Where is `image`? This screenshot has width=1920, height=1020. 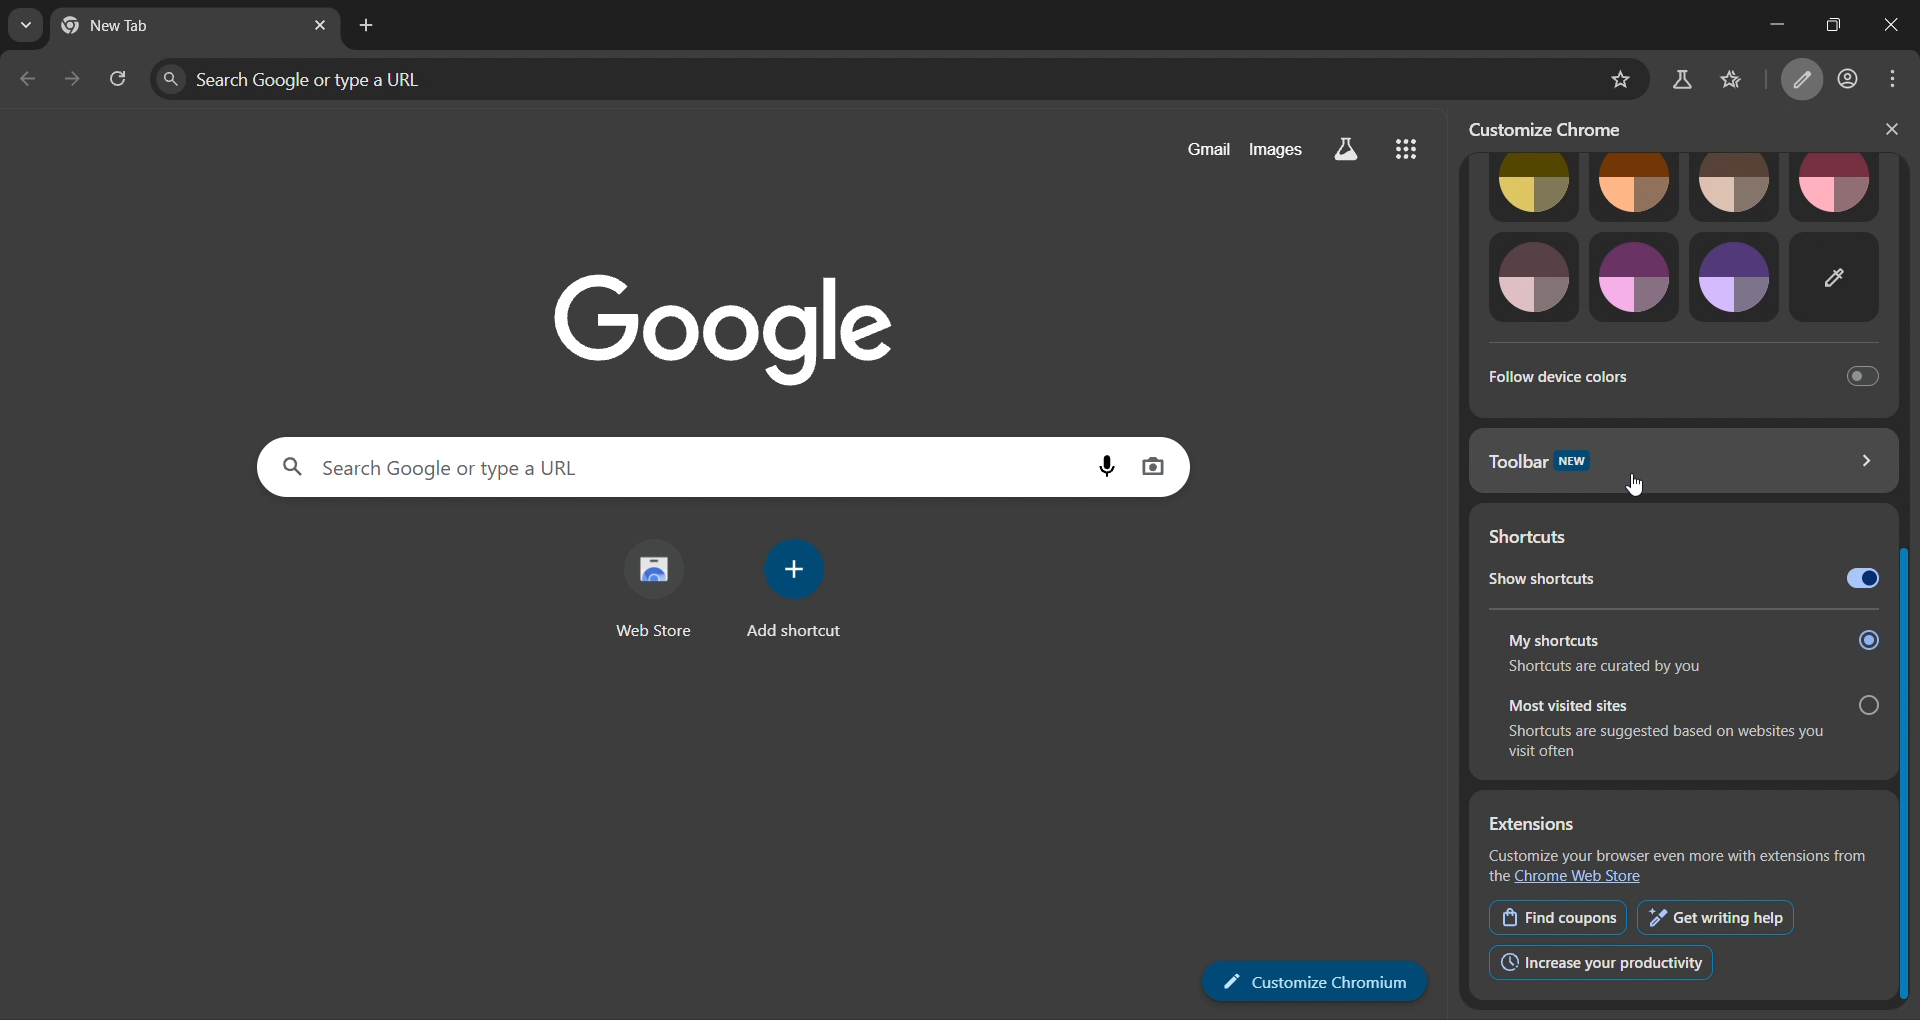 image is located at coordinates (1527, 277).